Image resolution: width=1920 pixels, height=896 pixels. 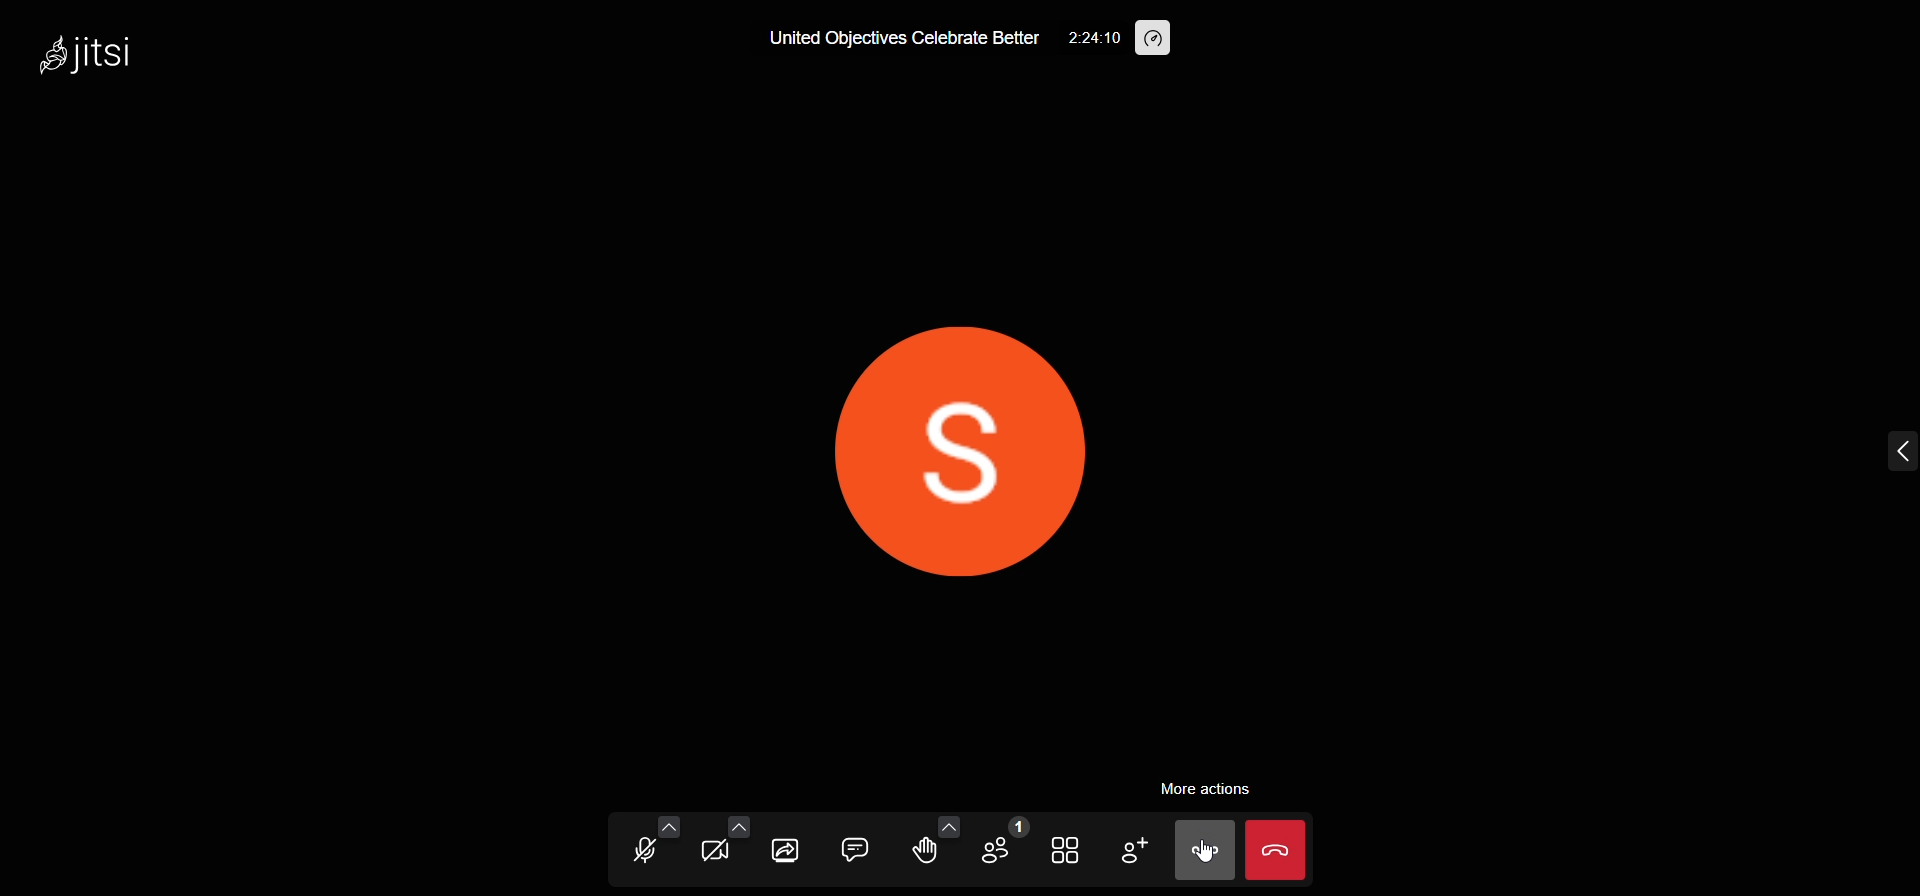 I want to click on expand, so click(x=1896, y=450).